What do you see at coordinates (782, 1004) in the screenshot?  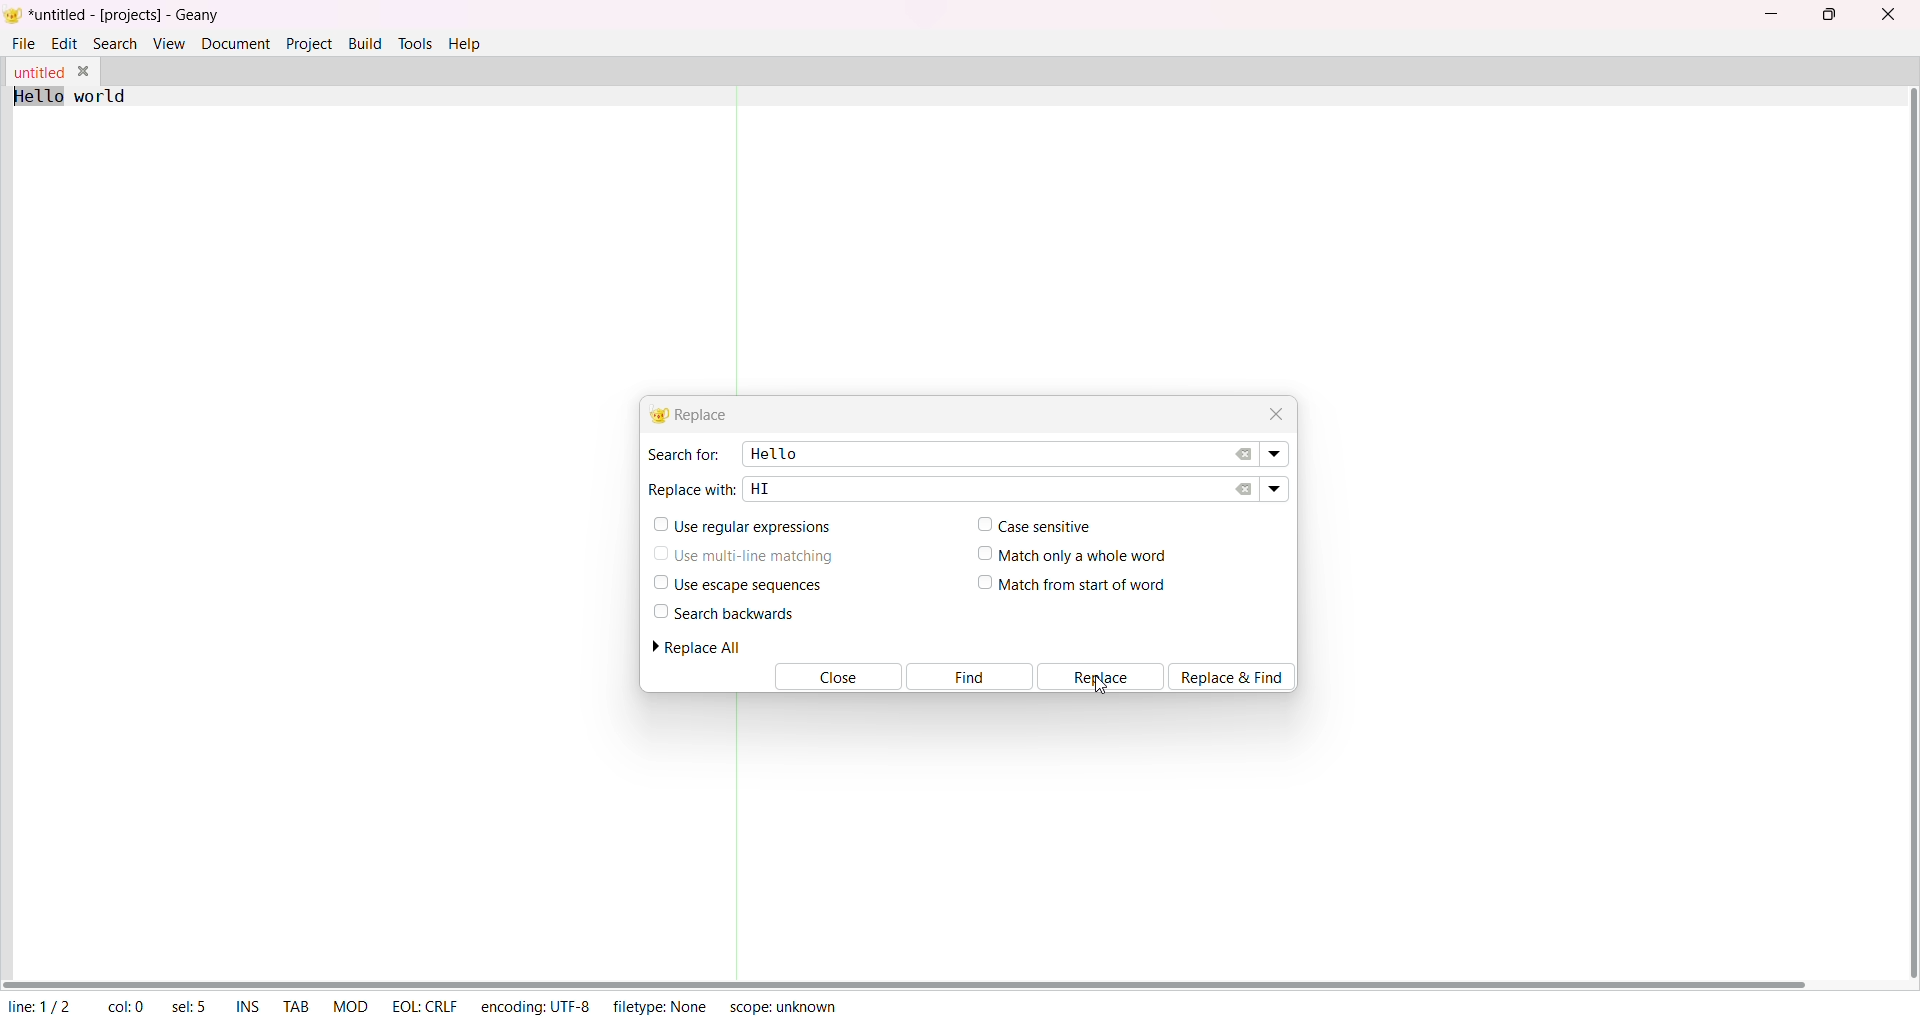 I see `Scope: unknown` at bounding box center [782, 1004].